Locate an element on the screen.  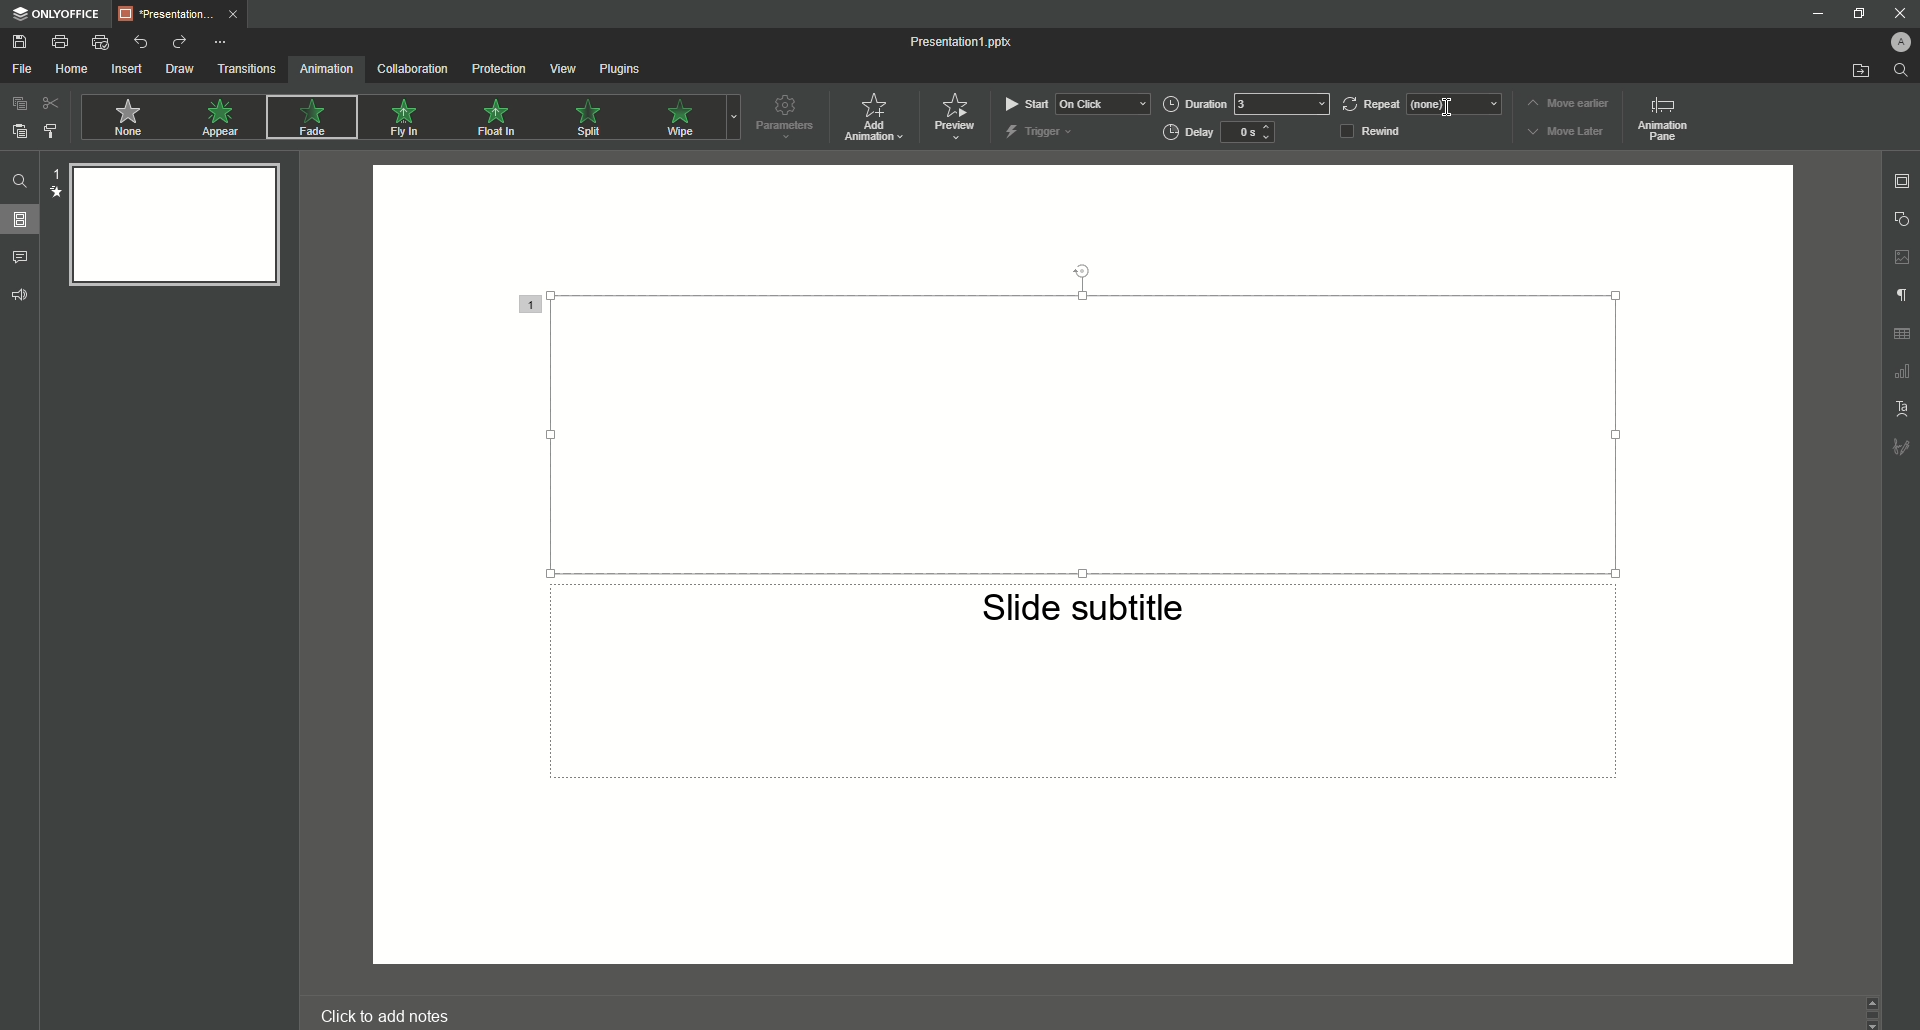
Fly In is located at coordinates (405, 117).